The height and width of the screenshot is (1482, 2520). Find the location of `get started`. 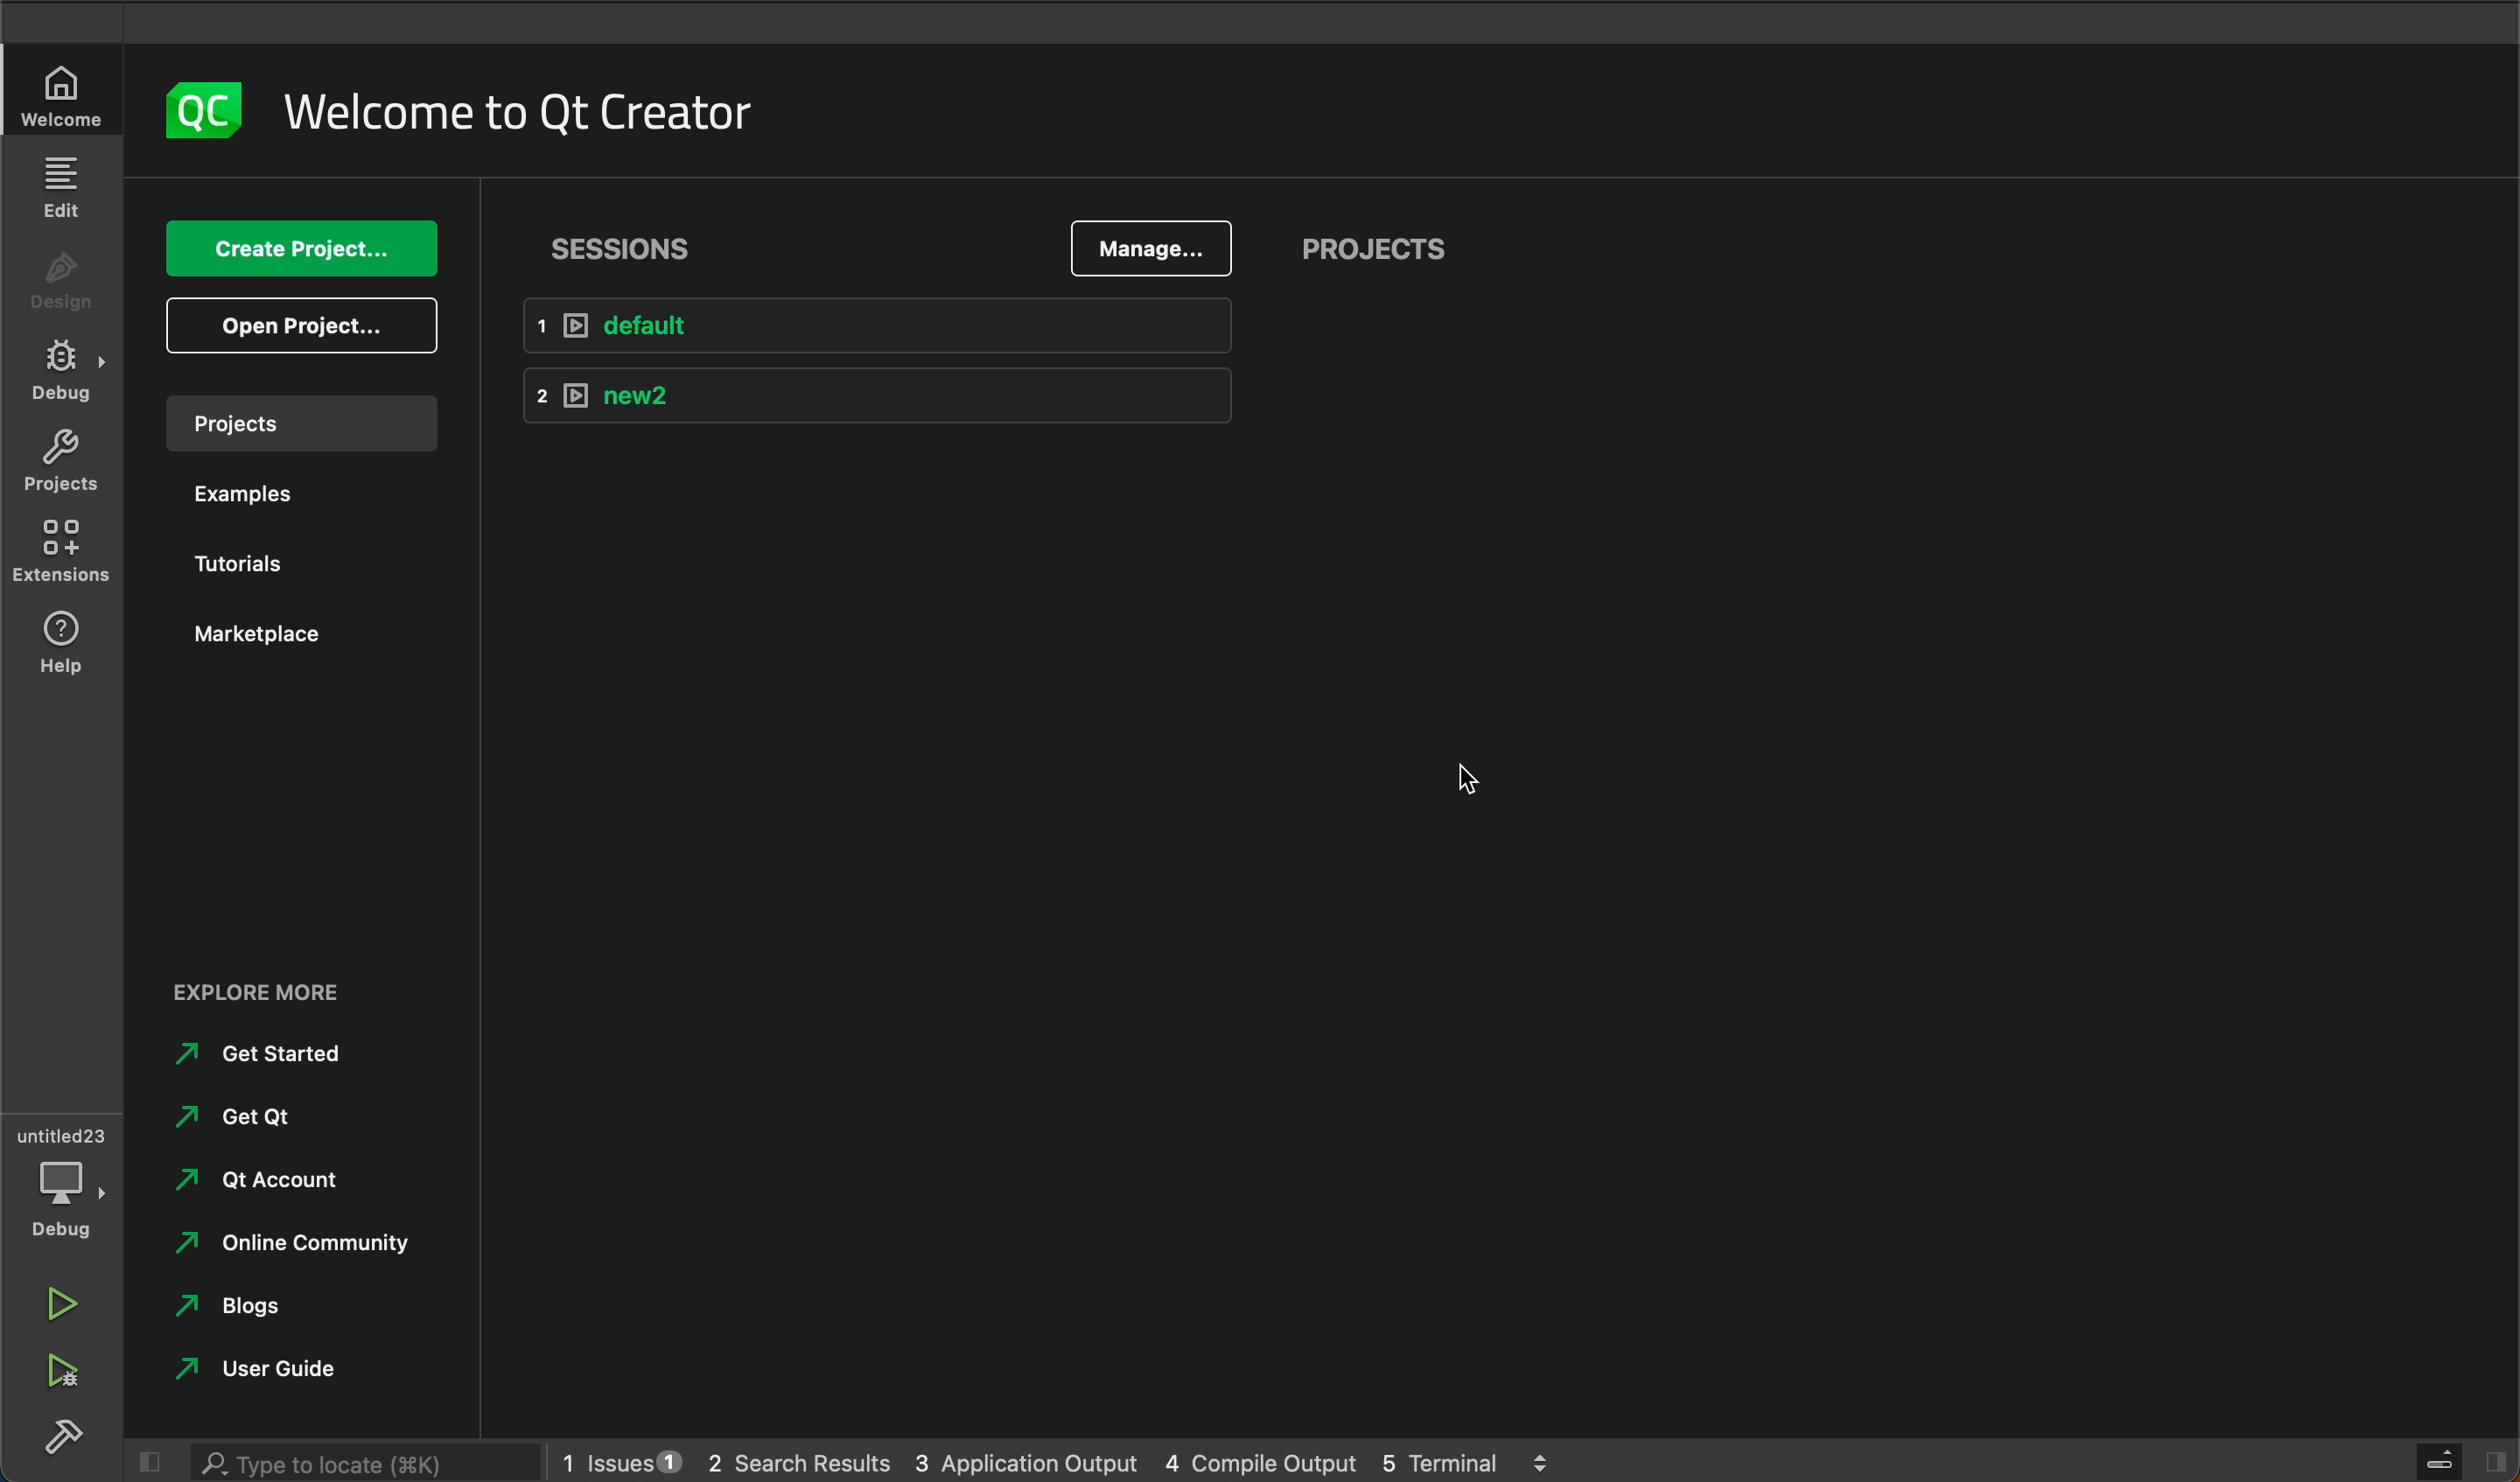

get started is located at coordinates (267, 1053).